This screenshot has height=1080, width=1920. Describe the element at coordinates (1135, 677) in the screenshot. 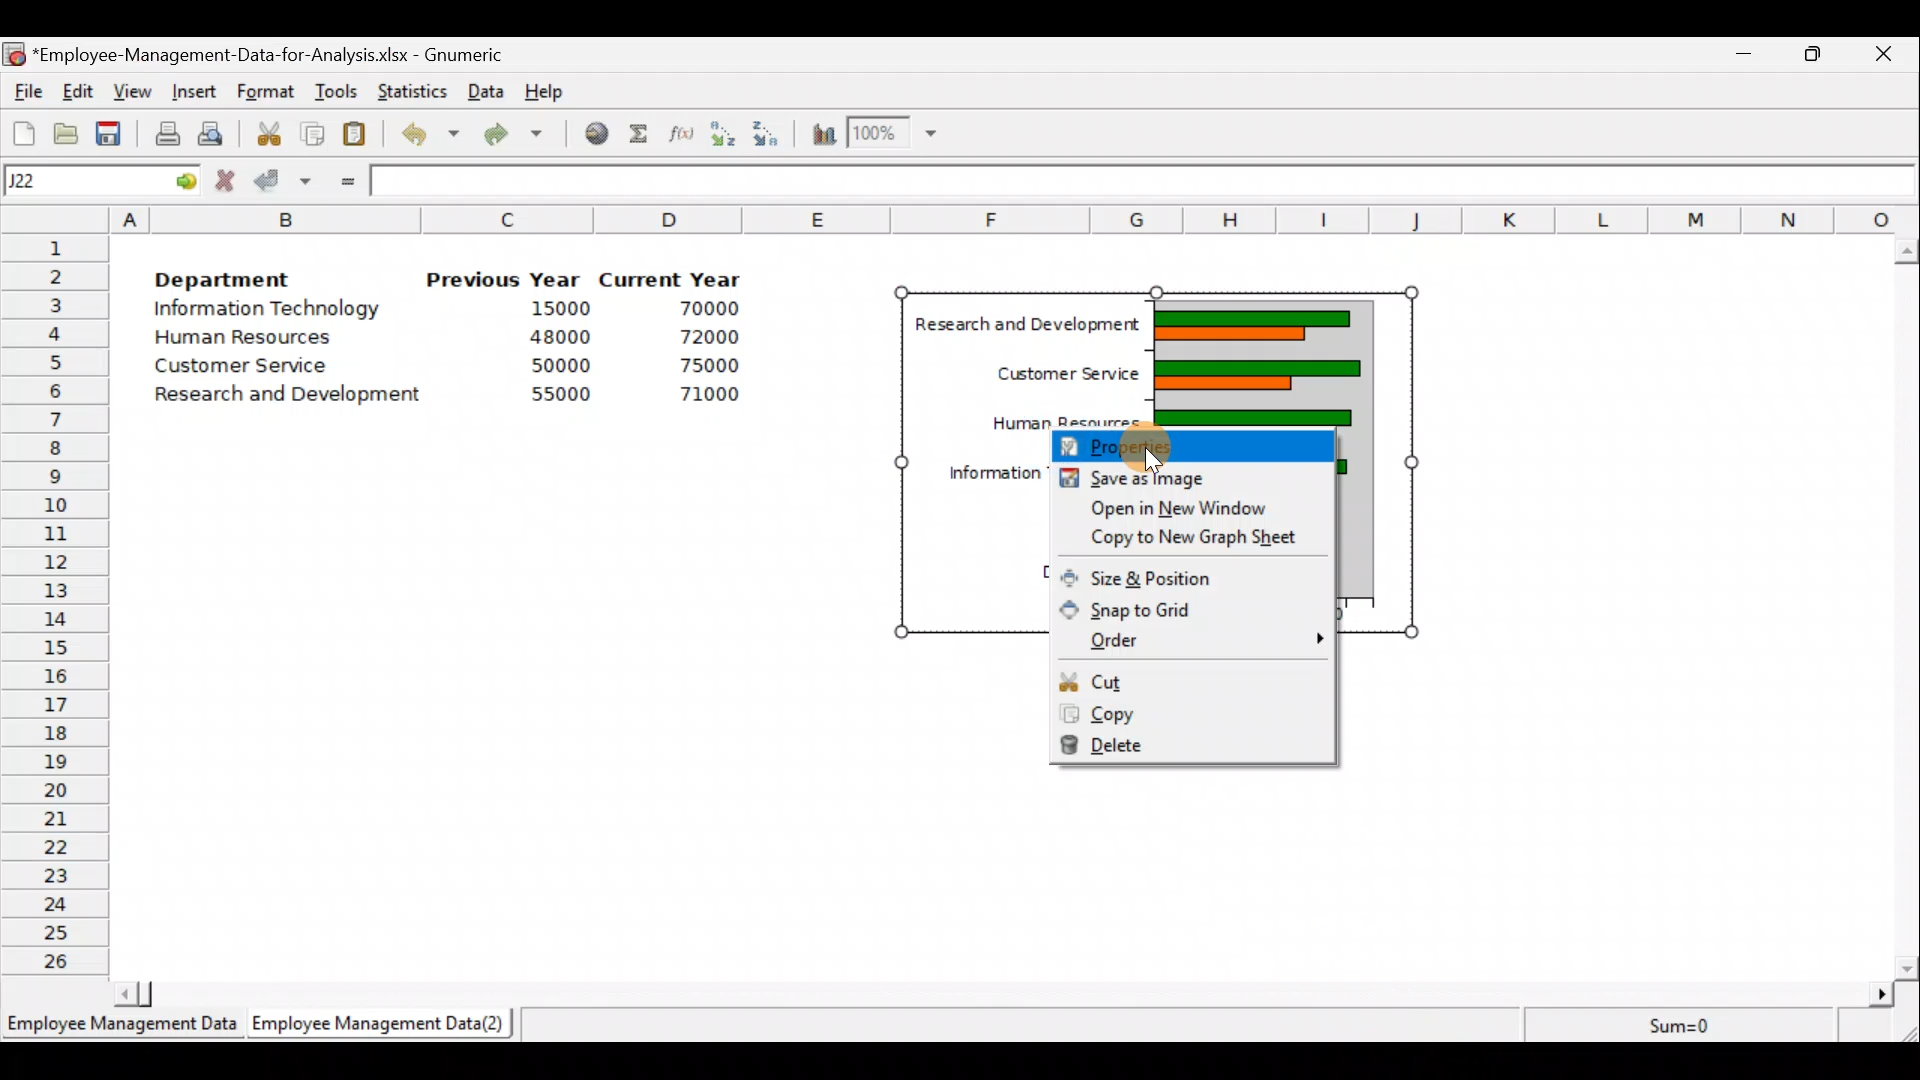

I see `Cut` at that location.